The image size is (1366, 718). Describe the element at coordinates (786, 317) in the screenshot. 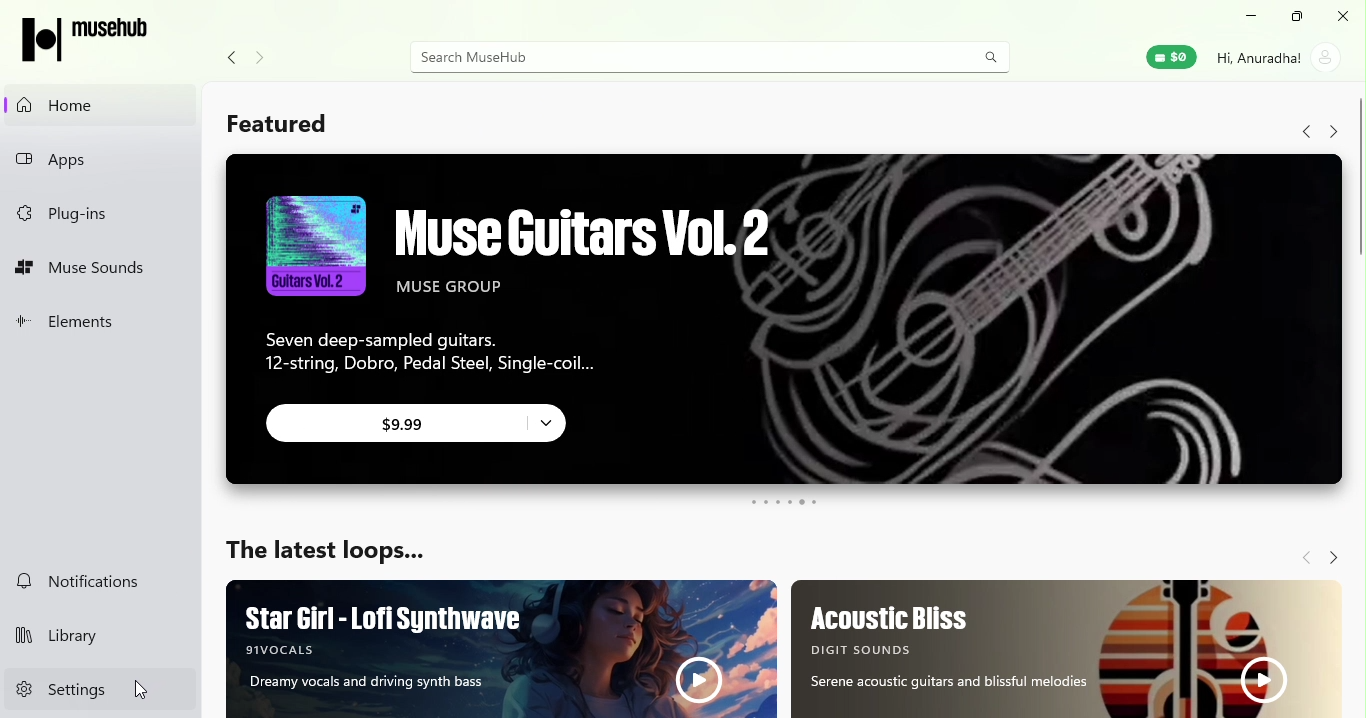

I see `Ad` at that location.